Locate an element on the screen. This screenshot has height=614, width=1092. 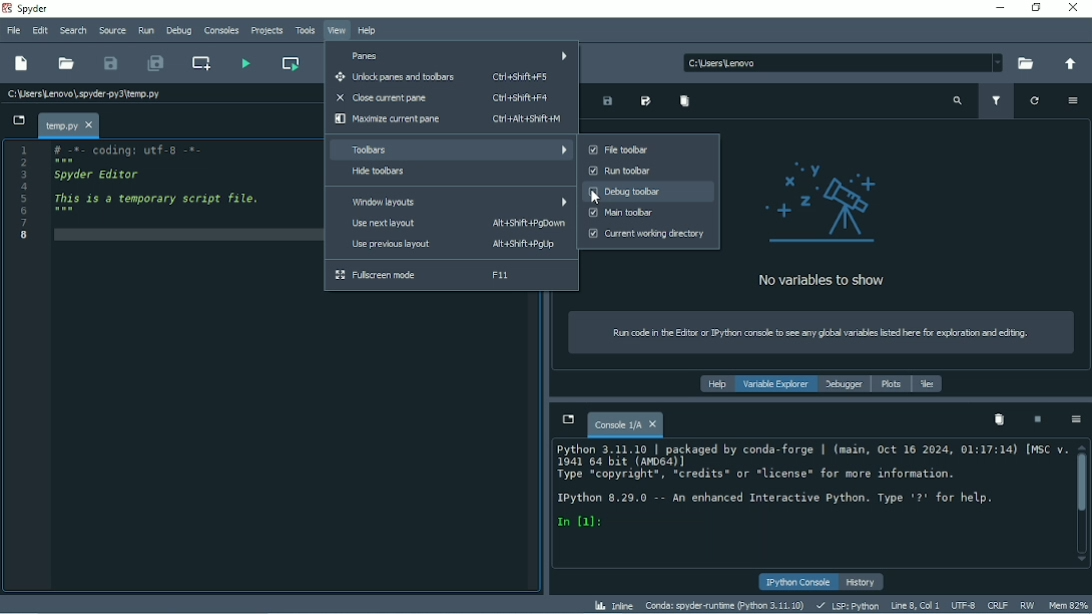
IPython console is located at coordinates (798, 583).